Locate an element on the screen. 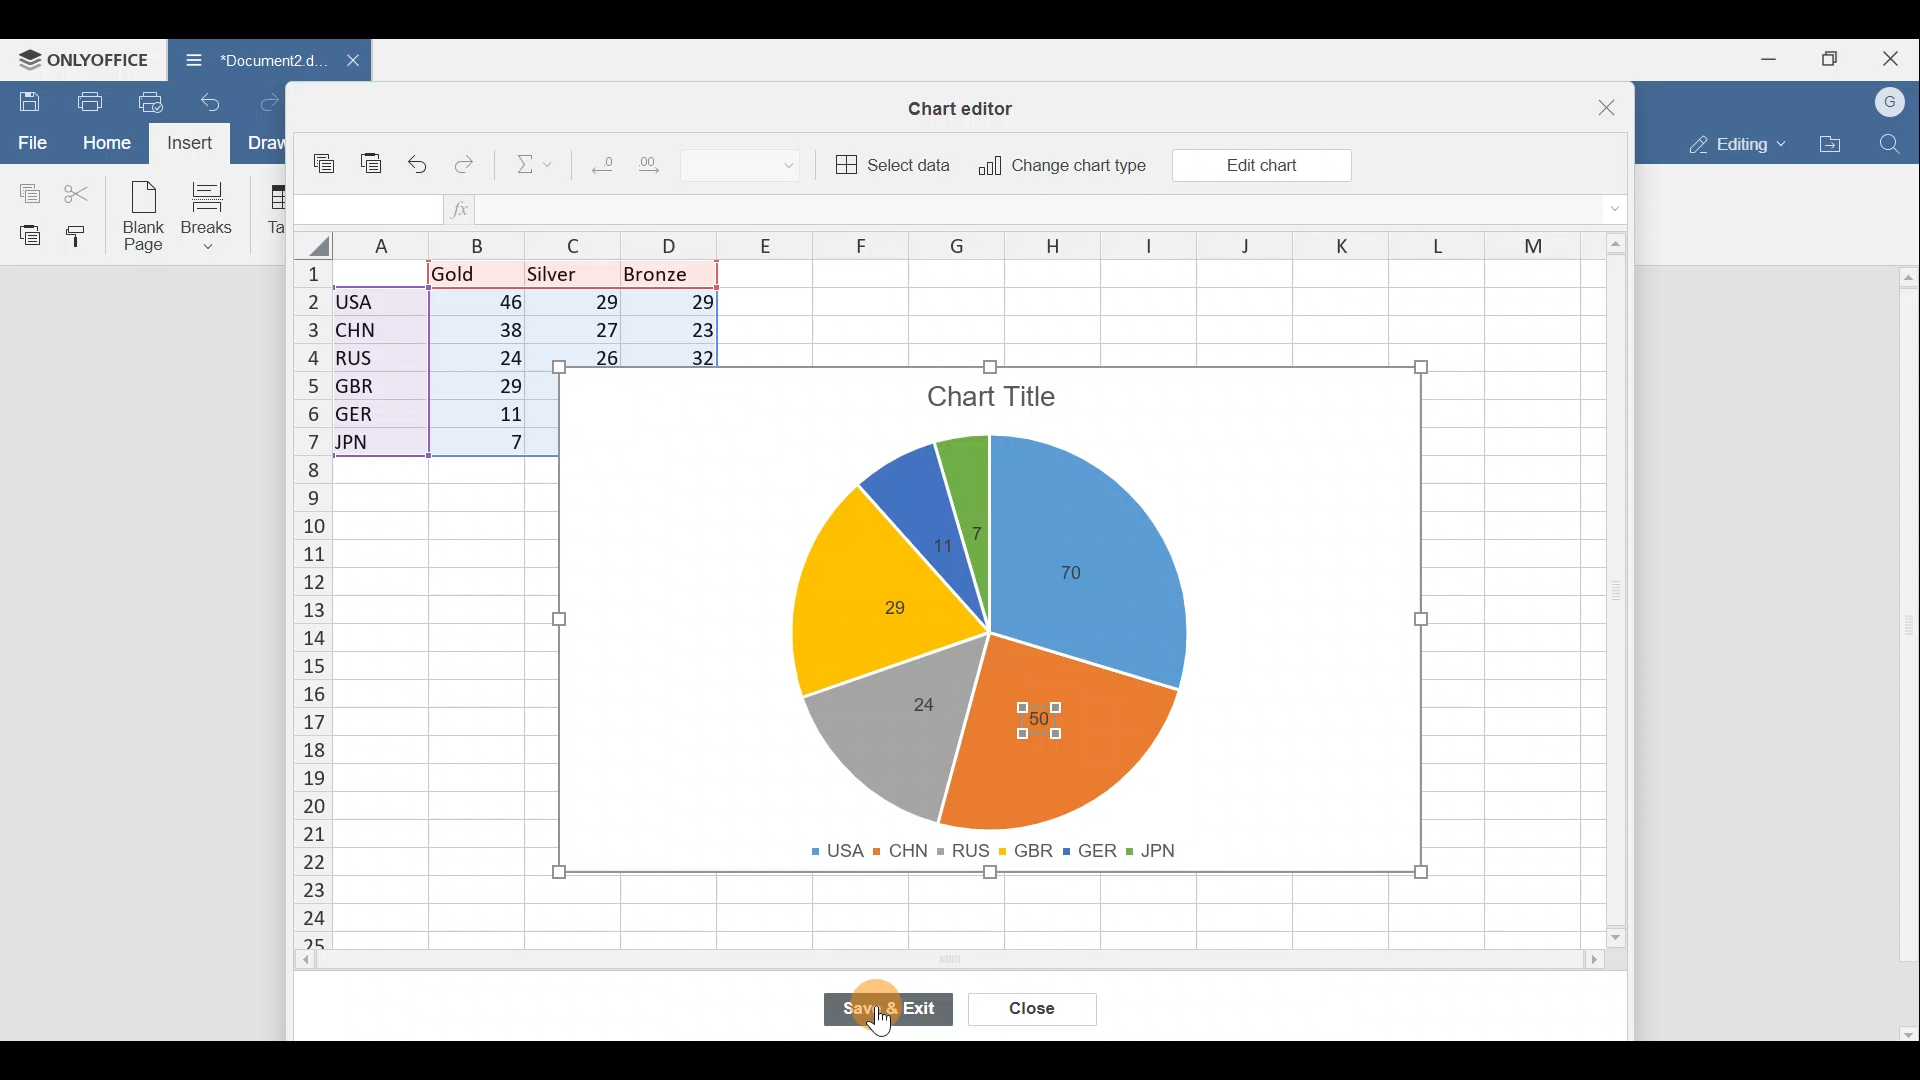  Paste is located at coordinates (373, 170).